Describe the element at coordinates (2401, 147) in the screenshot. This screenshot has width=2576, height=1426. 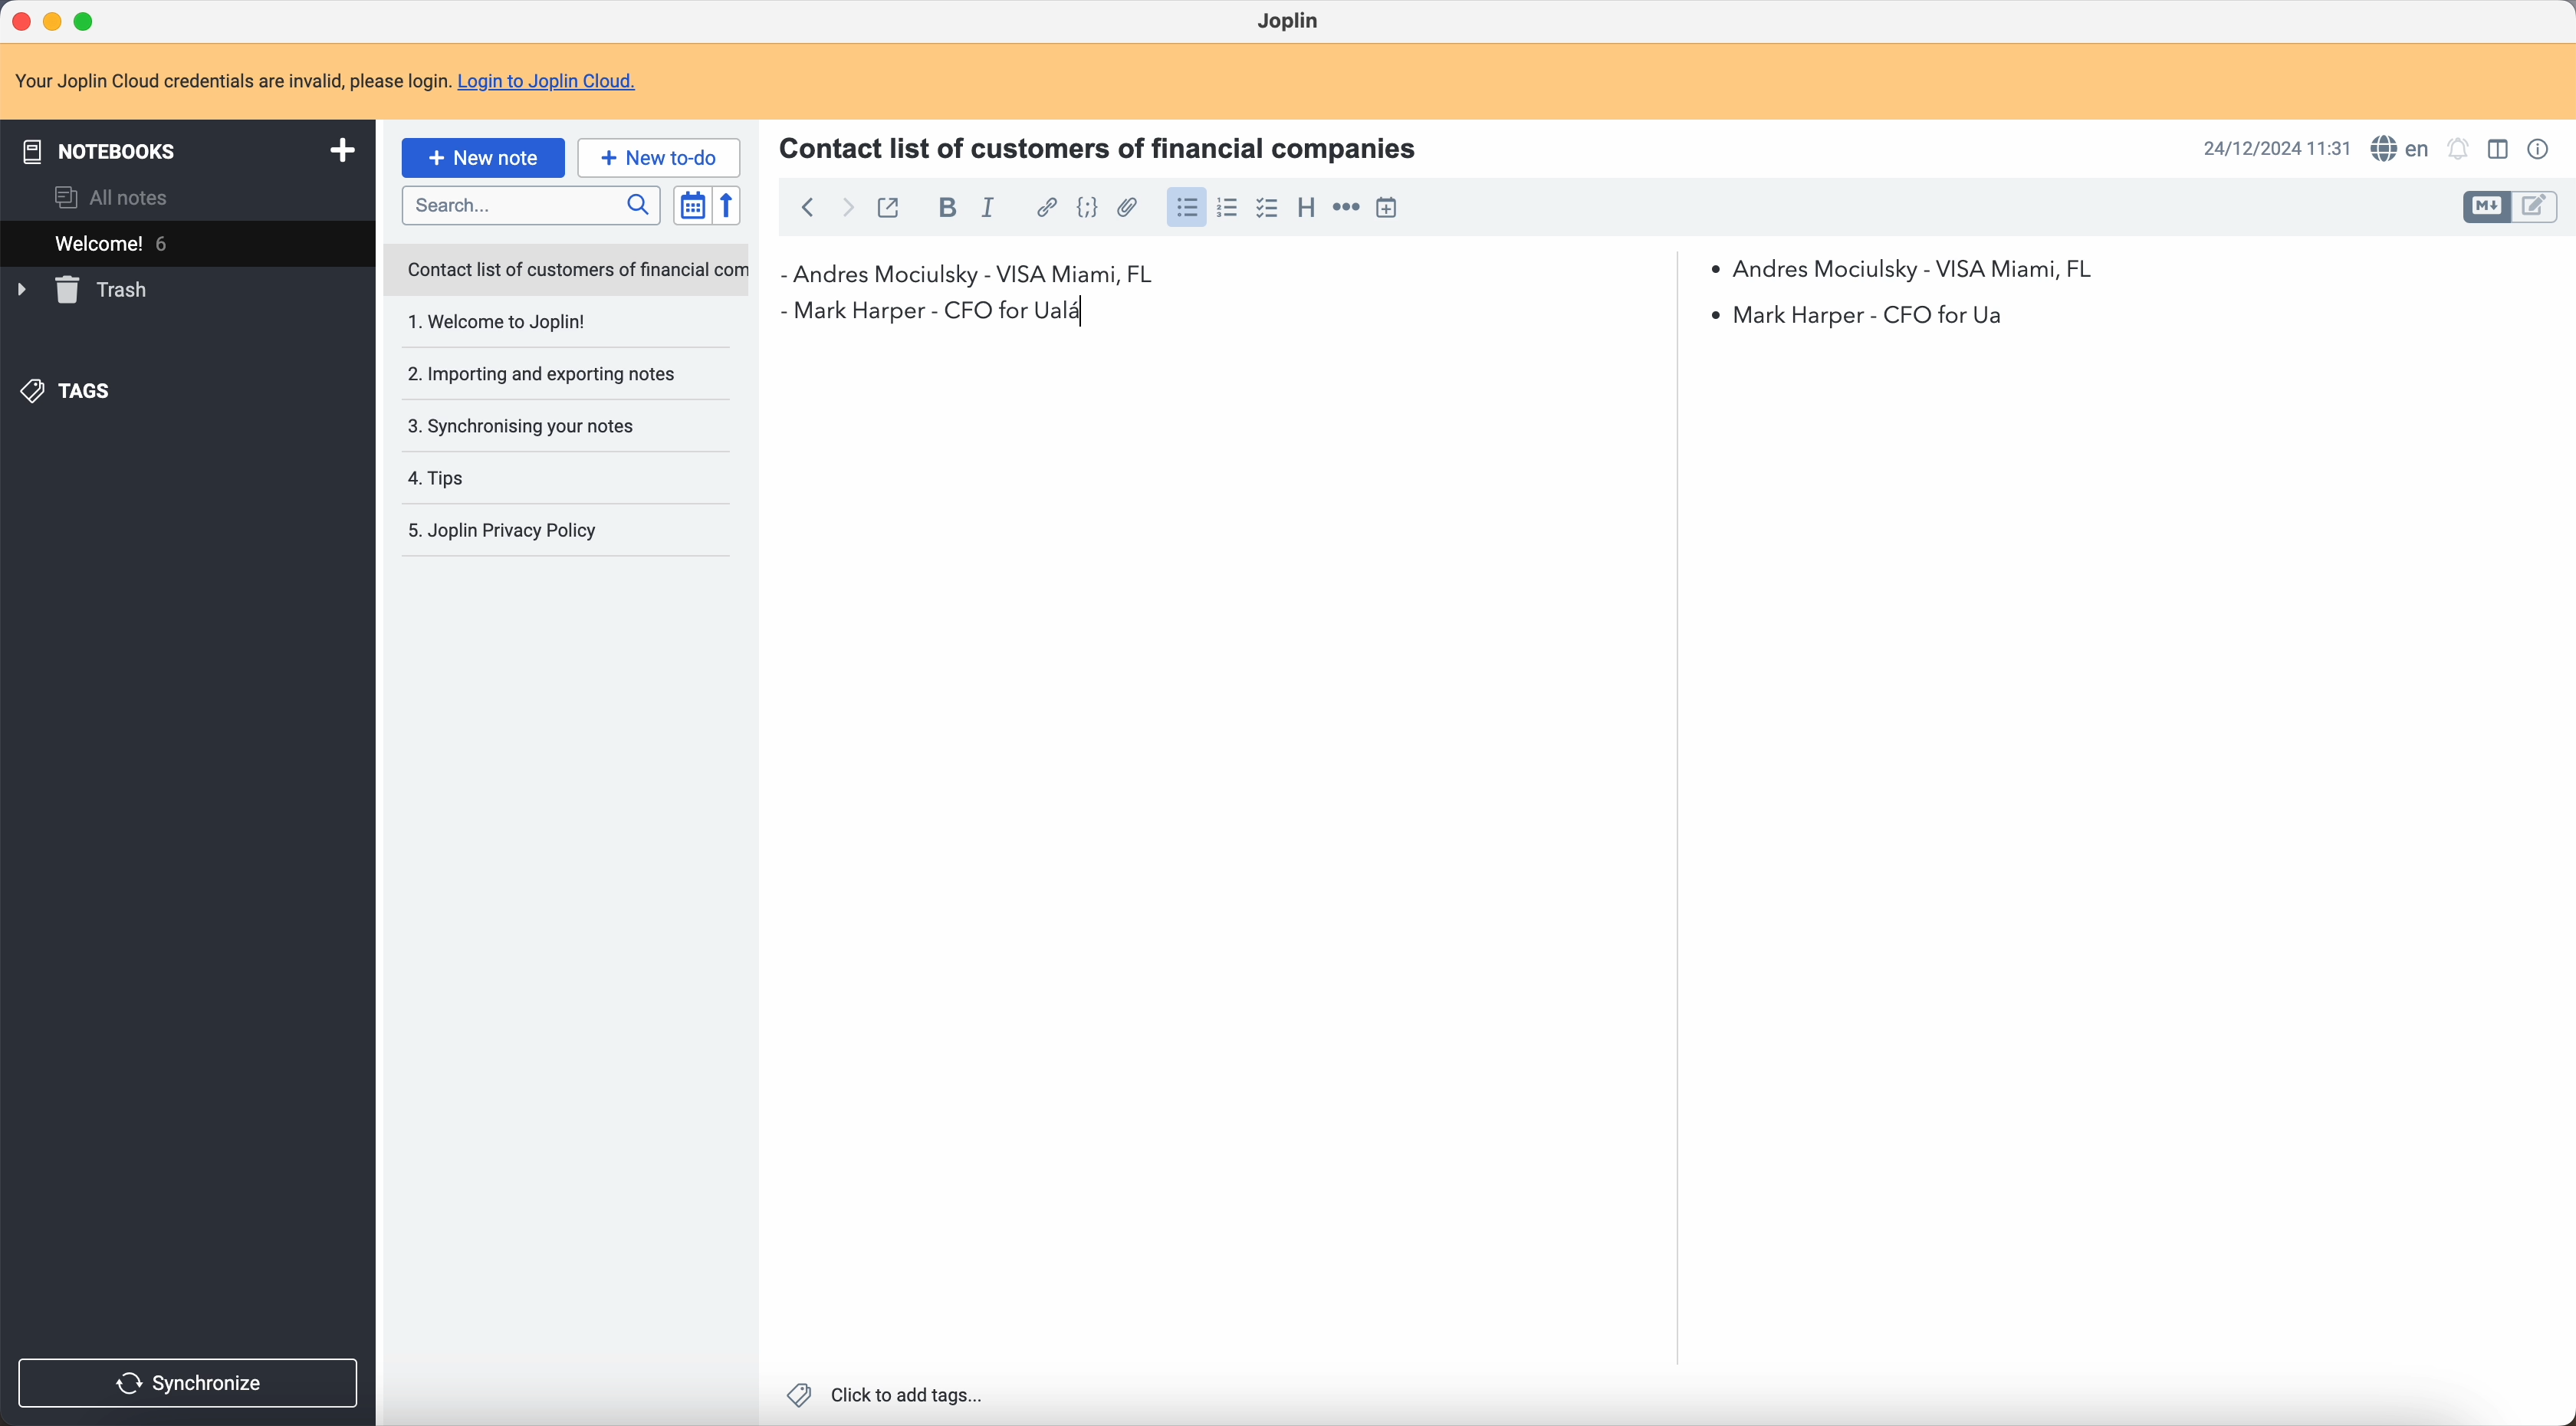
I see `spell checker` at that location.